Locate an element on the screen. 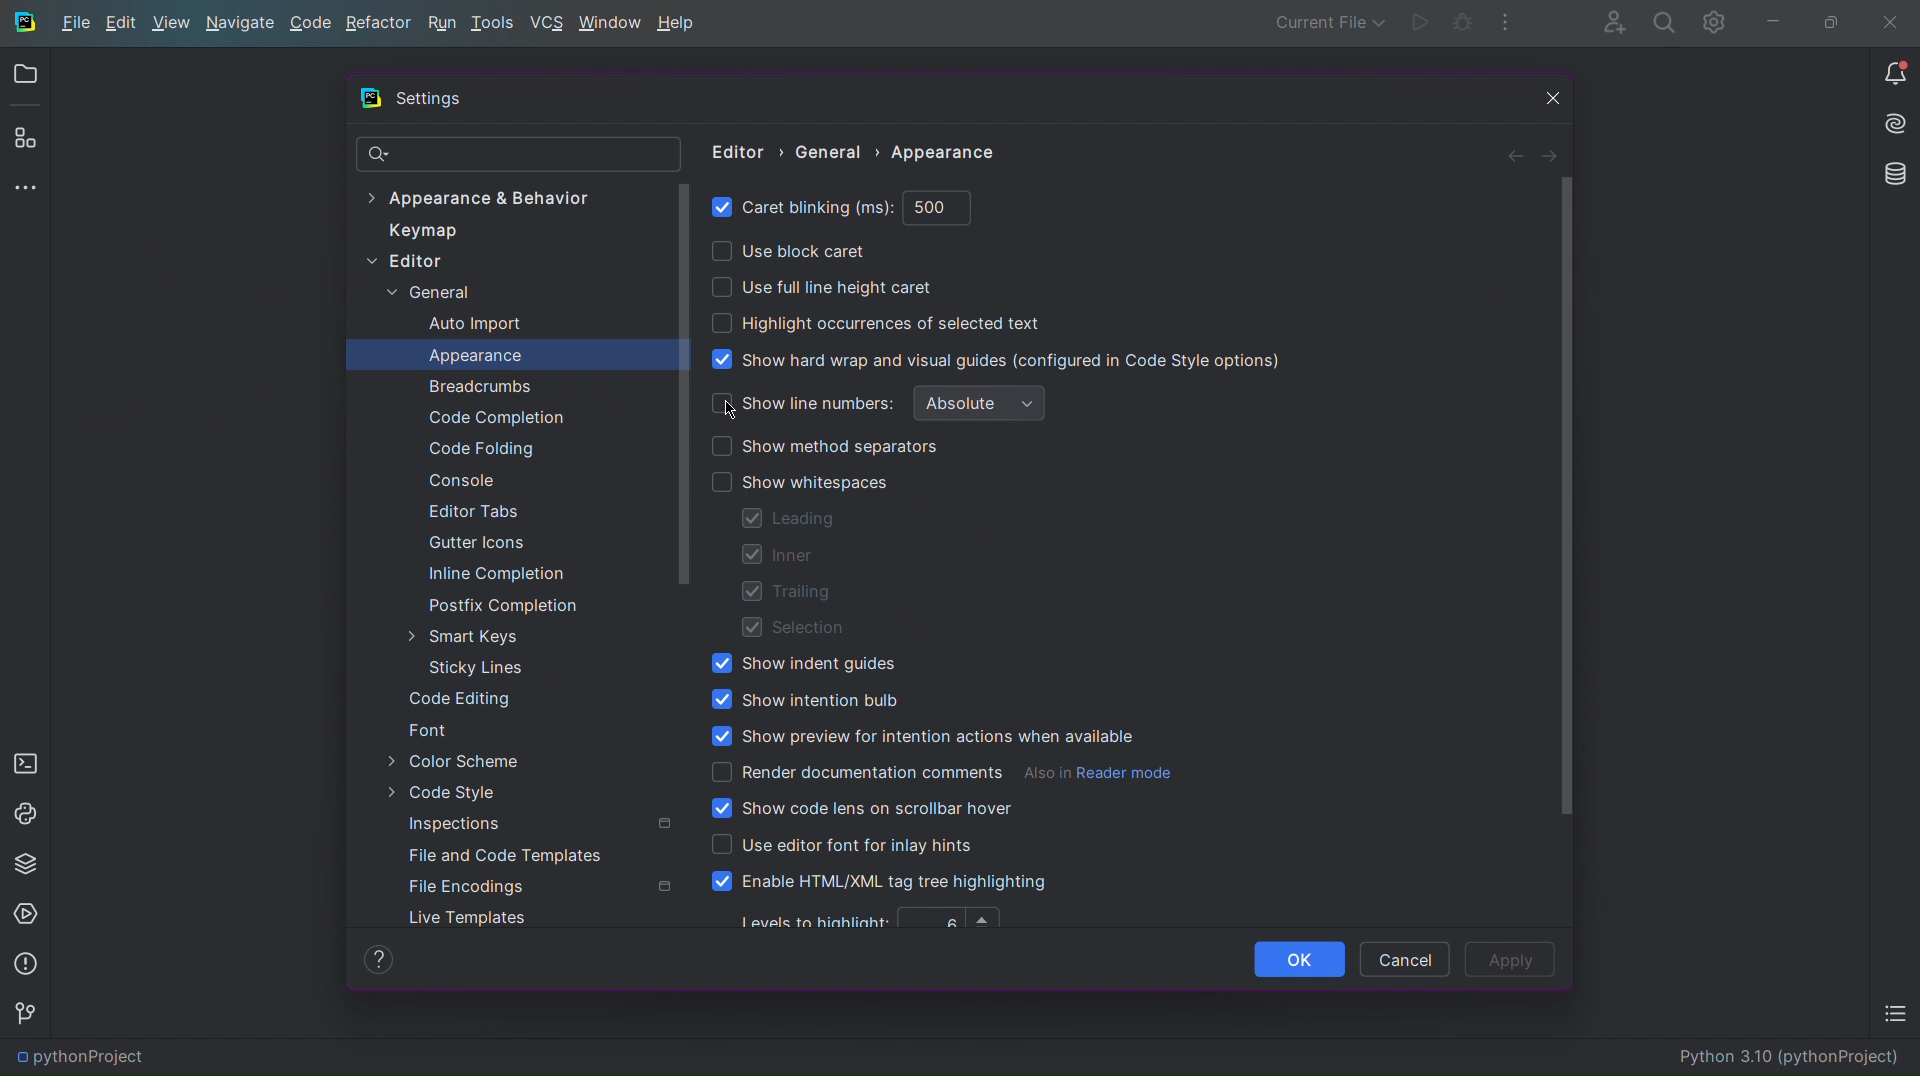 The image size is (1920, 1076). General  is located at coordinates (836, 152).